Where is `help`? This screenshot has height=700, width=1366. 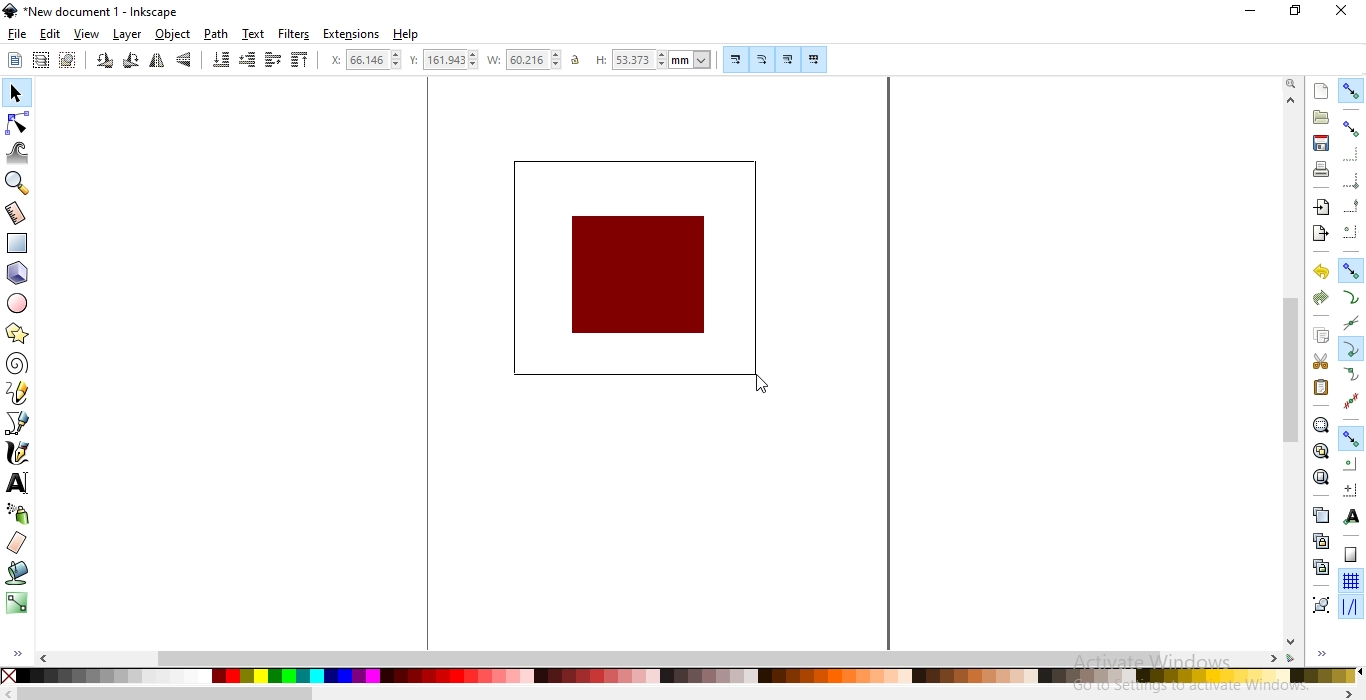 help is located at coordinates (406, 35).